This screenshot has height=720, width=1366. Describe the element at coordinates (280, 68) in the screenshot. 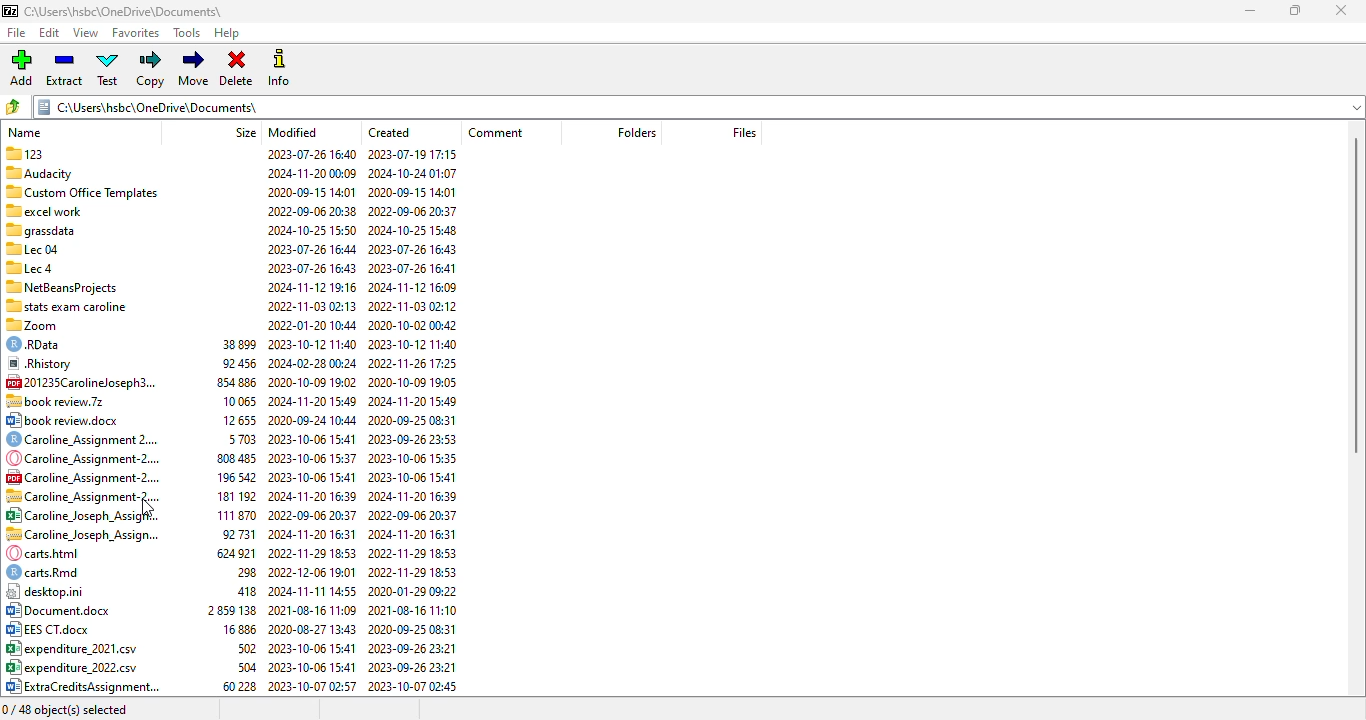

I see `info` at that location.